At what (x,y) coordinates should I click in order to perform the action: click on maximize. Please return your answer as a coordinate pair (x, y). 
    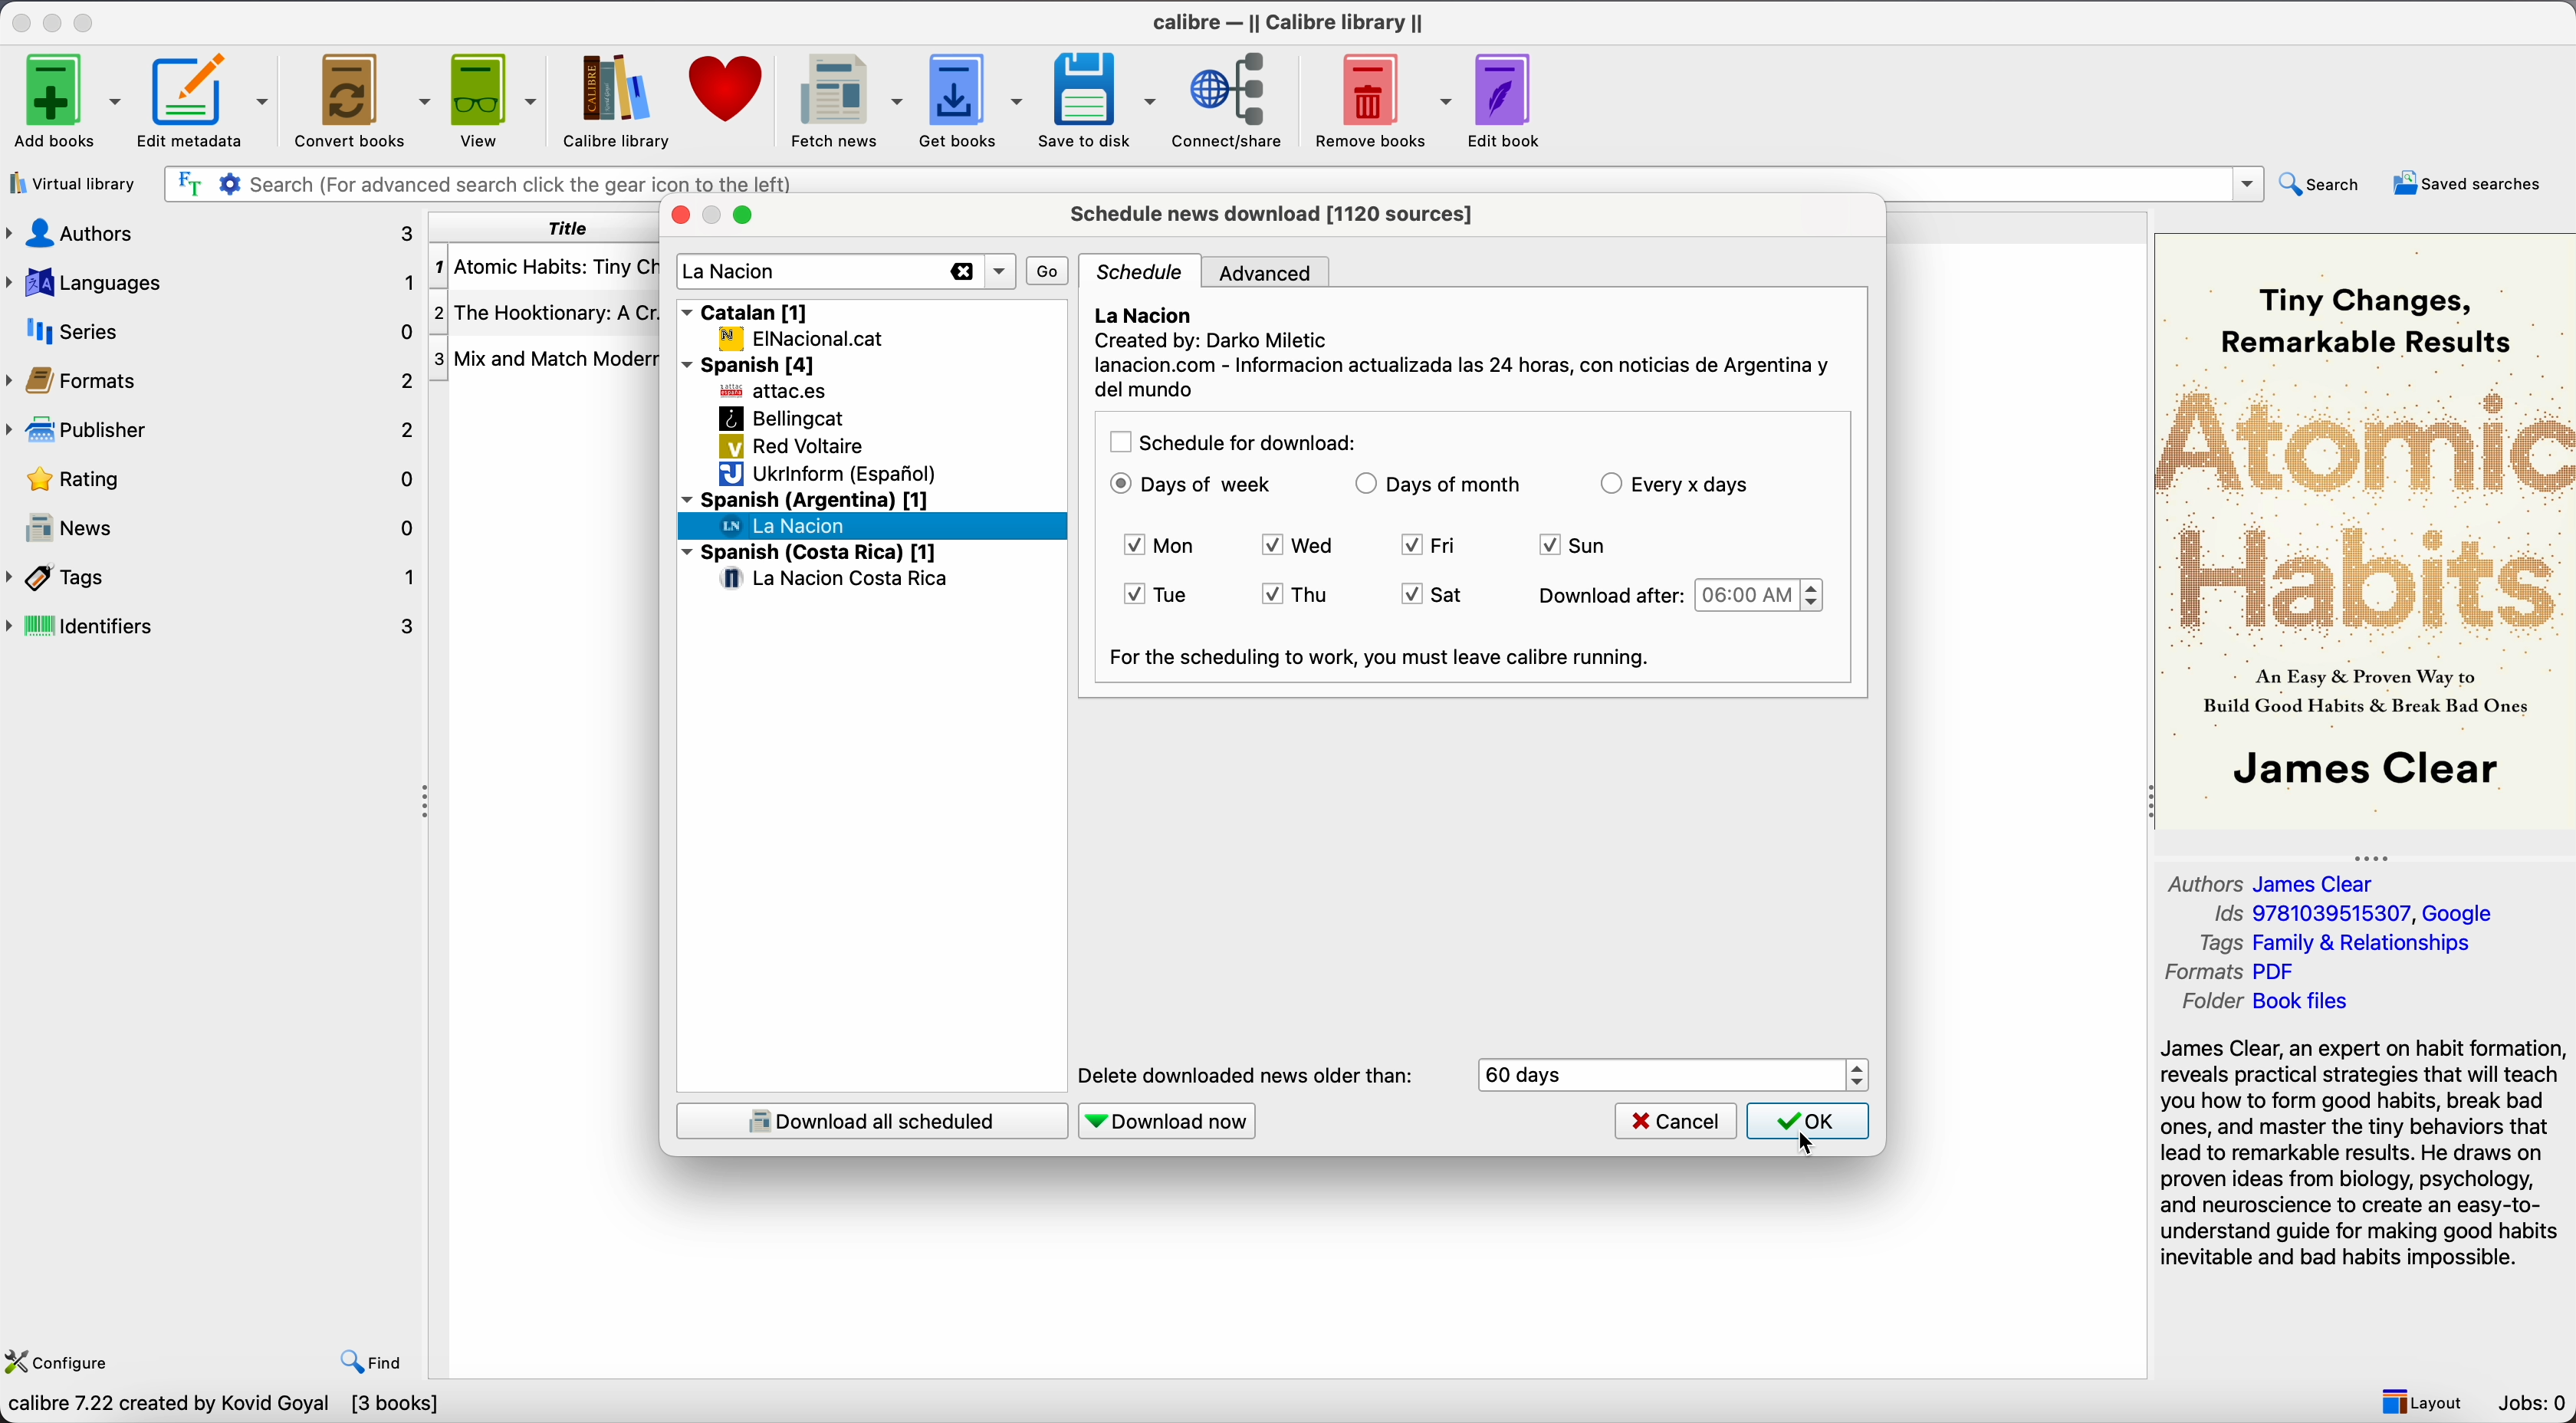
    Looking at the image, I should click on (85, 19).